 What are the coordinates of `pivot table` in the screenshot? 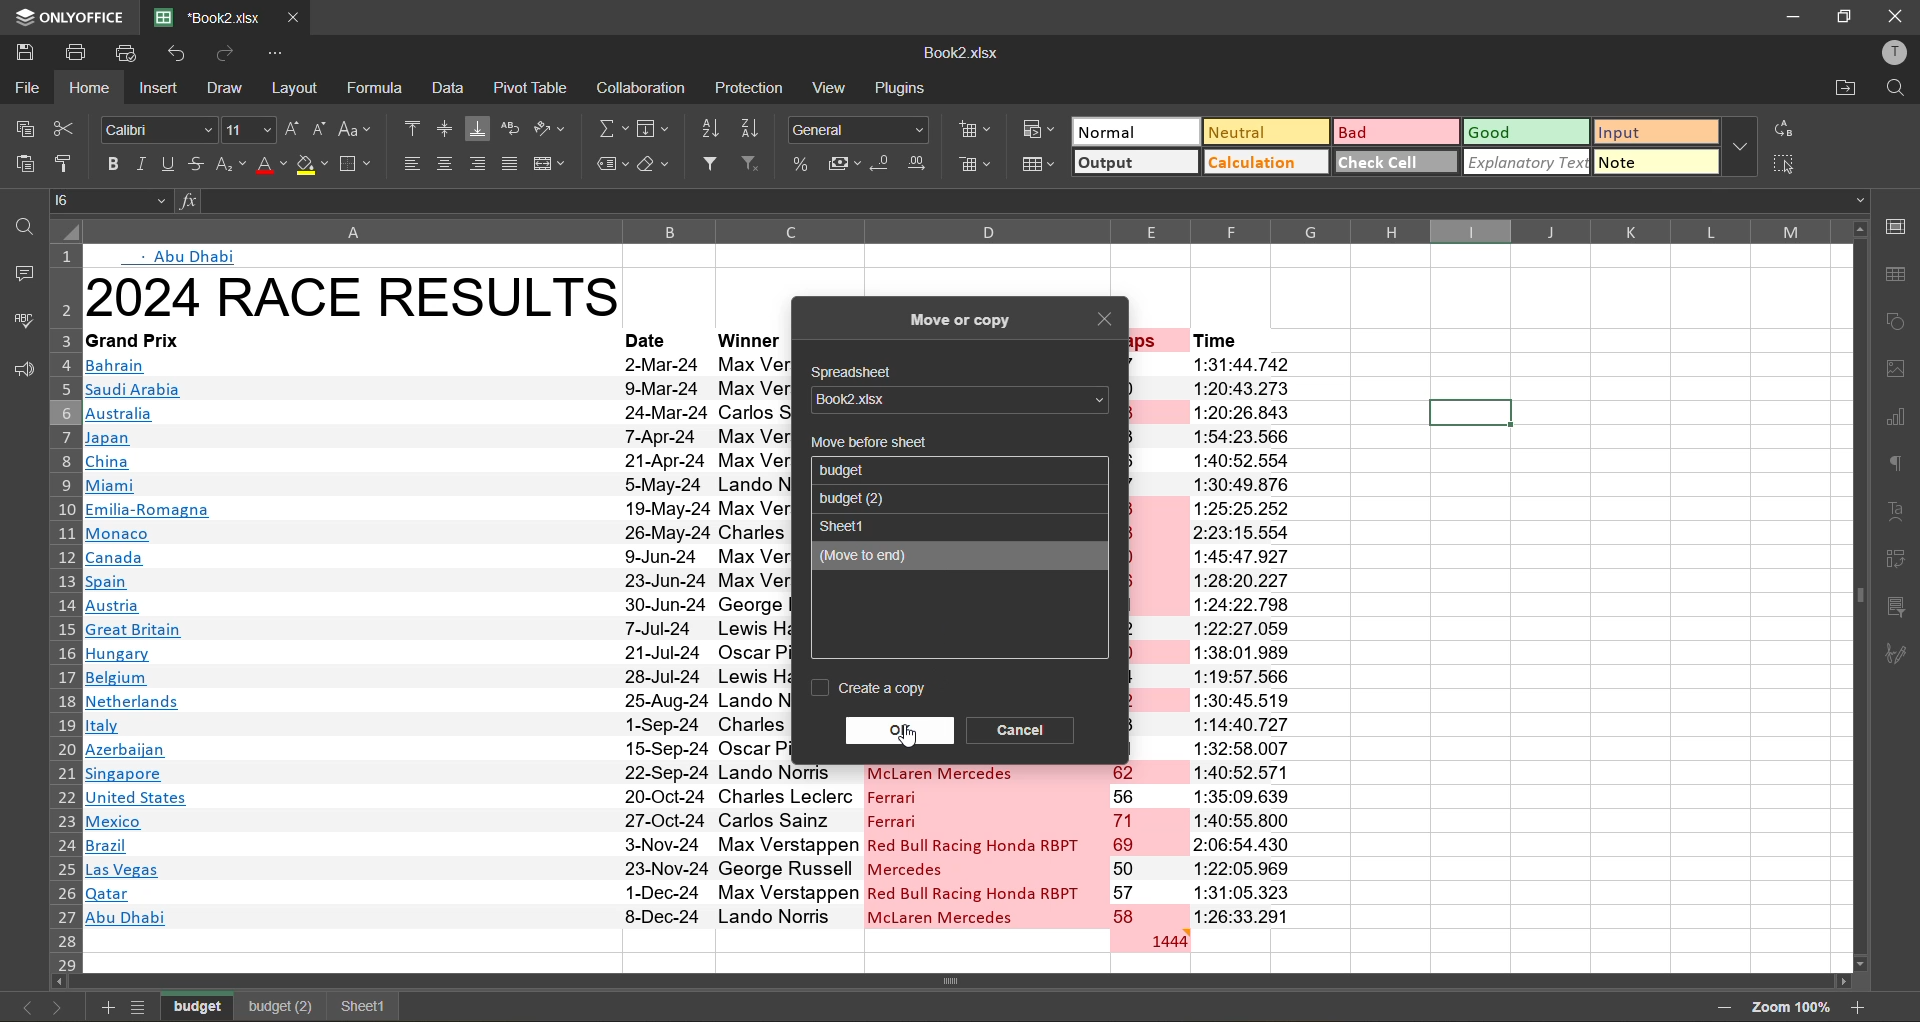 It's located at (533, 86).